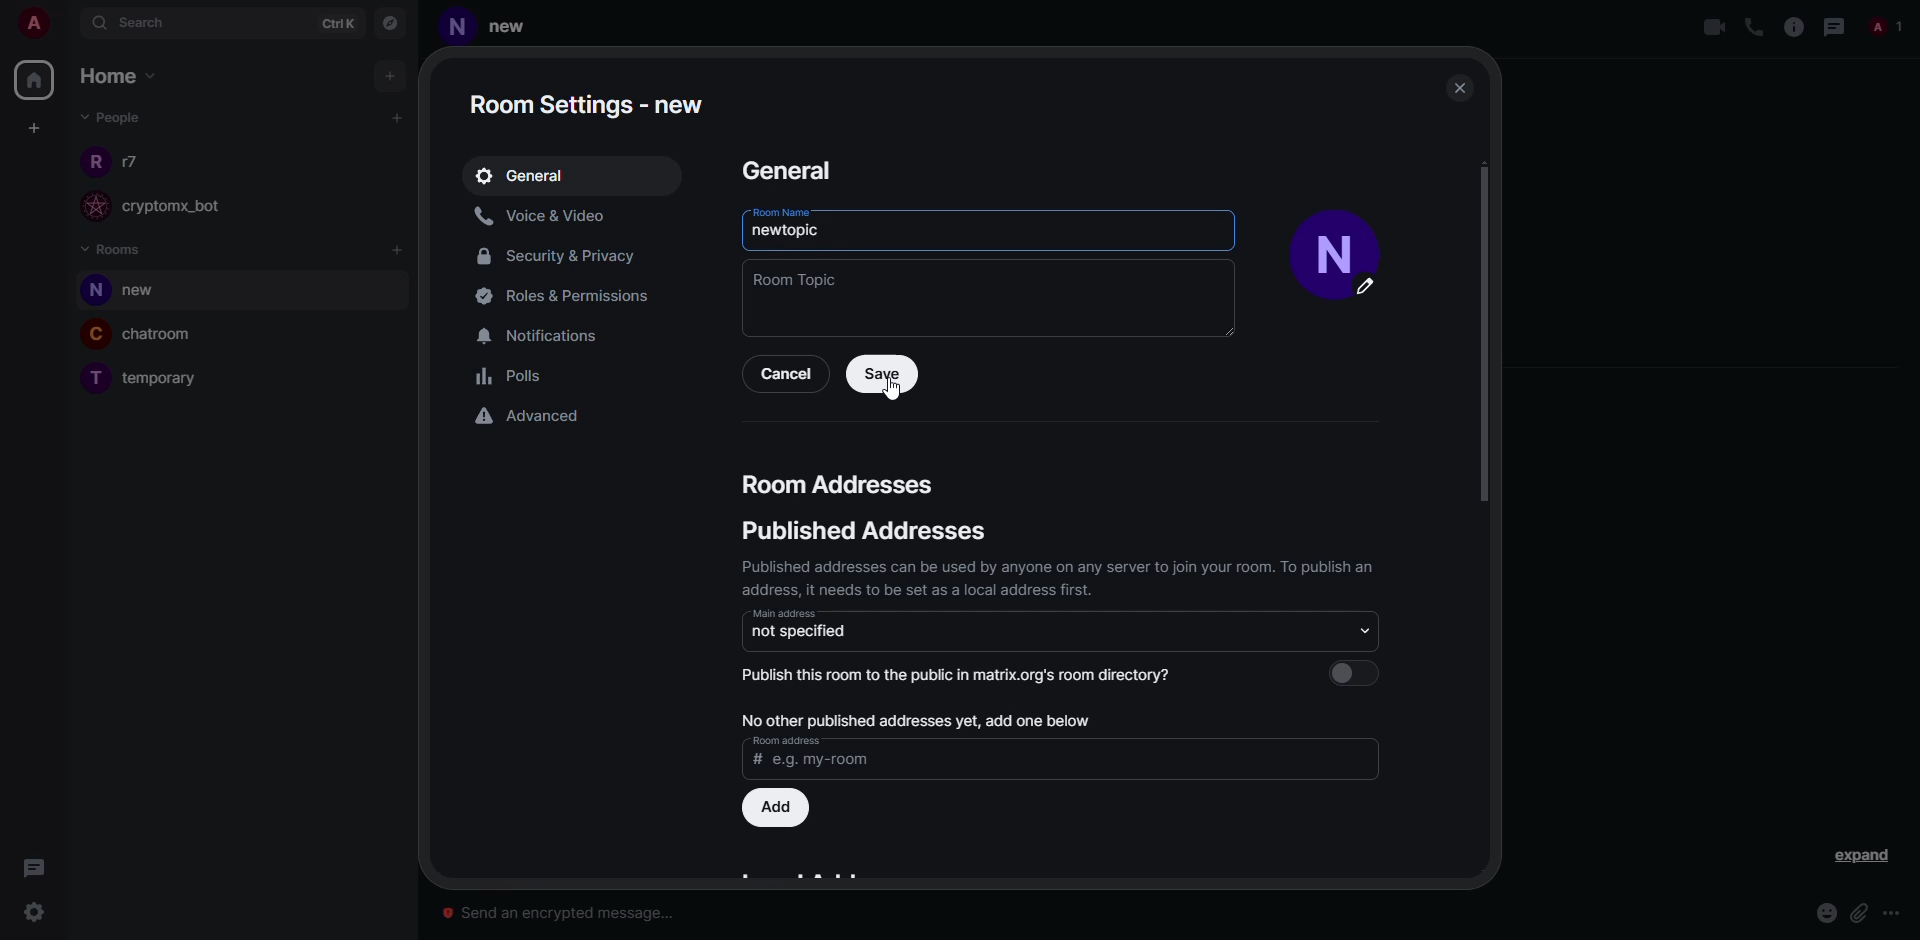 The height and width of the screenshot is (940, 1920). I want to click on settings, so click(36, 912).